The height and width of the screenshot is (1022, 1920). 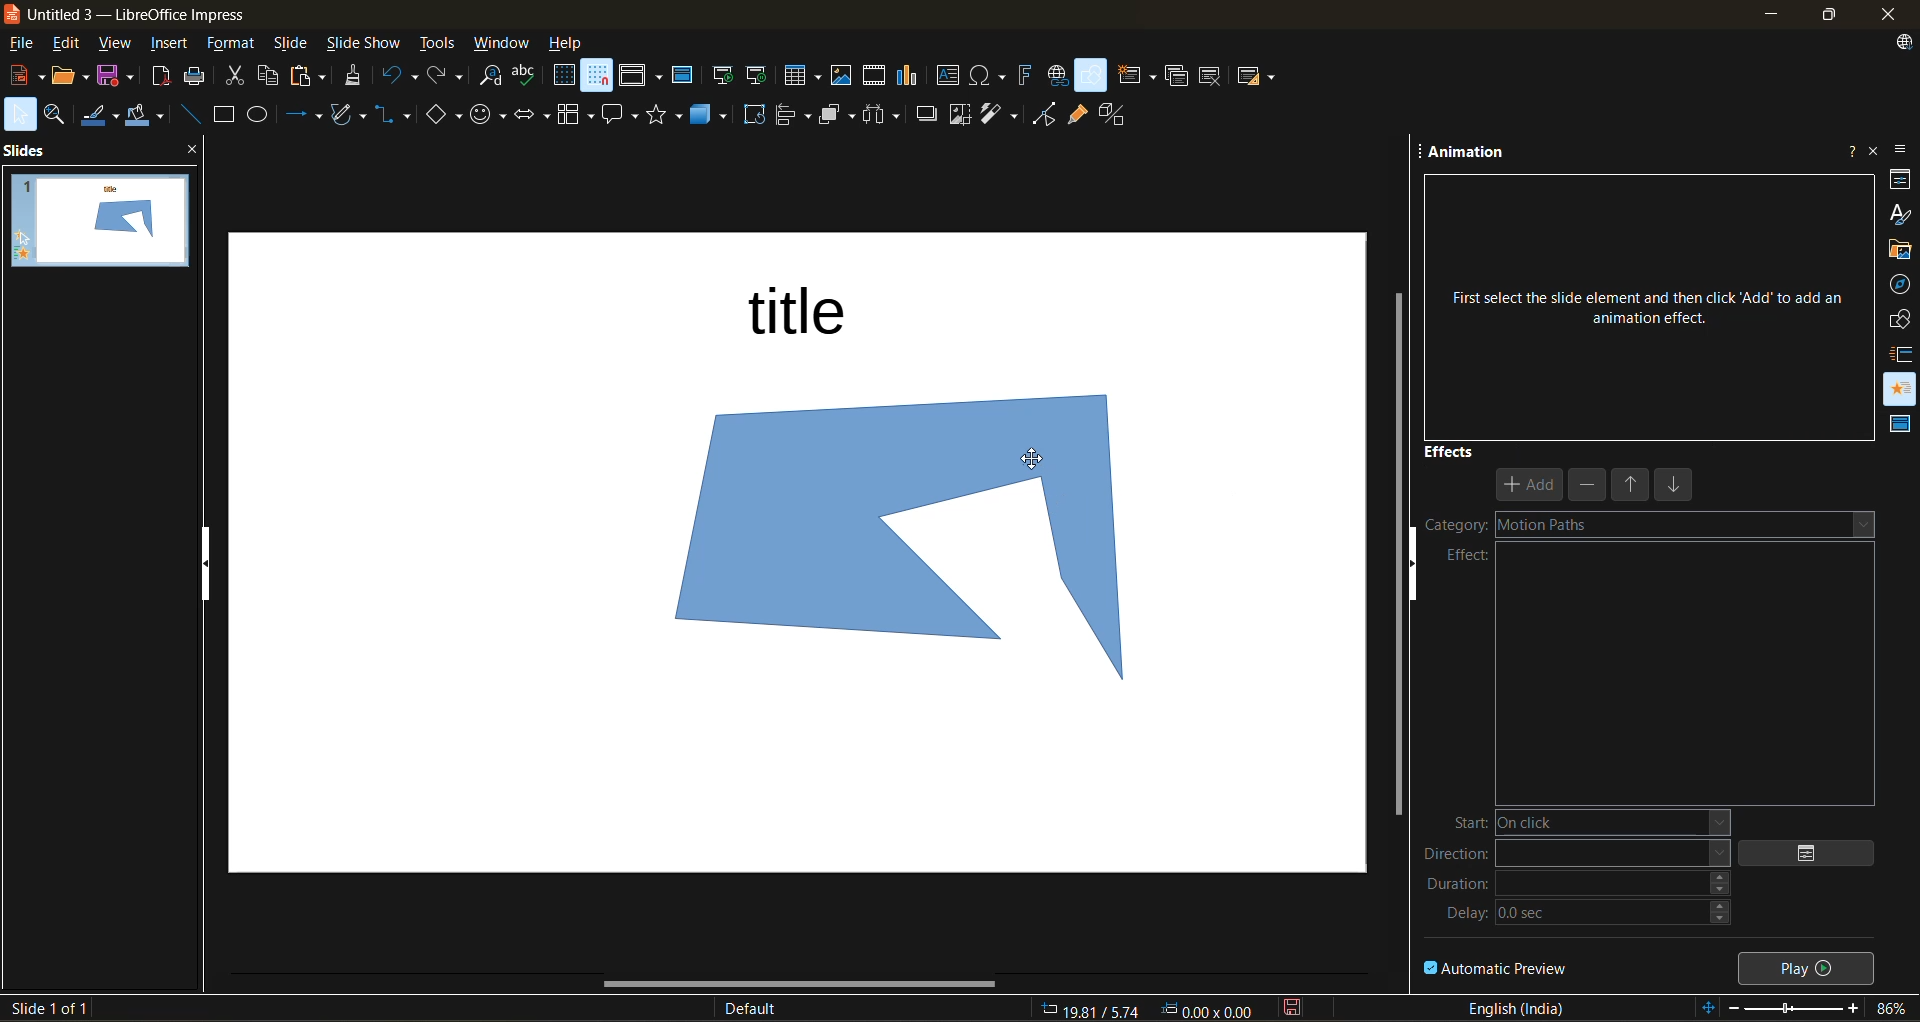 What do you see at coordinates (682, 74) in the screenshot?
I see `master slide` at bounding box center [682, 74].